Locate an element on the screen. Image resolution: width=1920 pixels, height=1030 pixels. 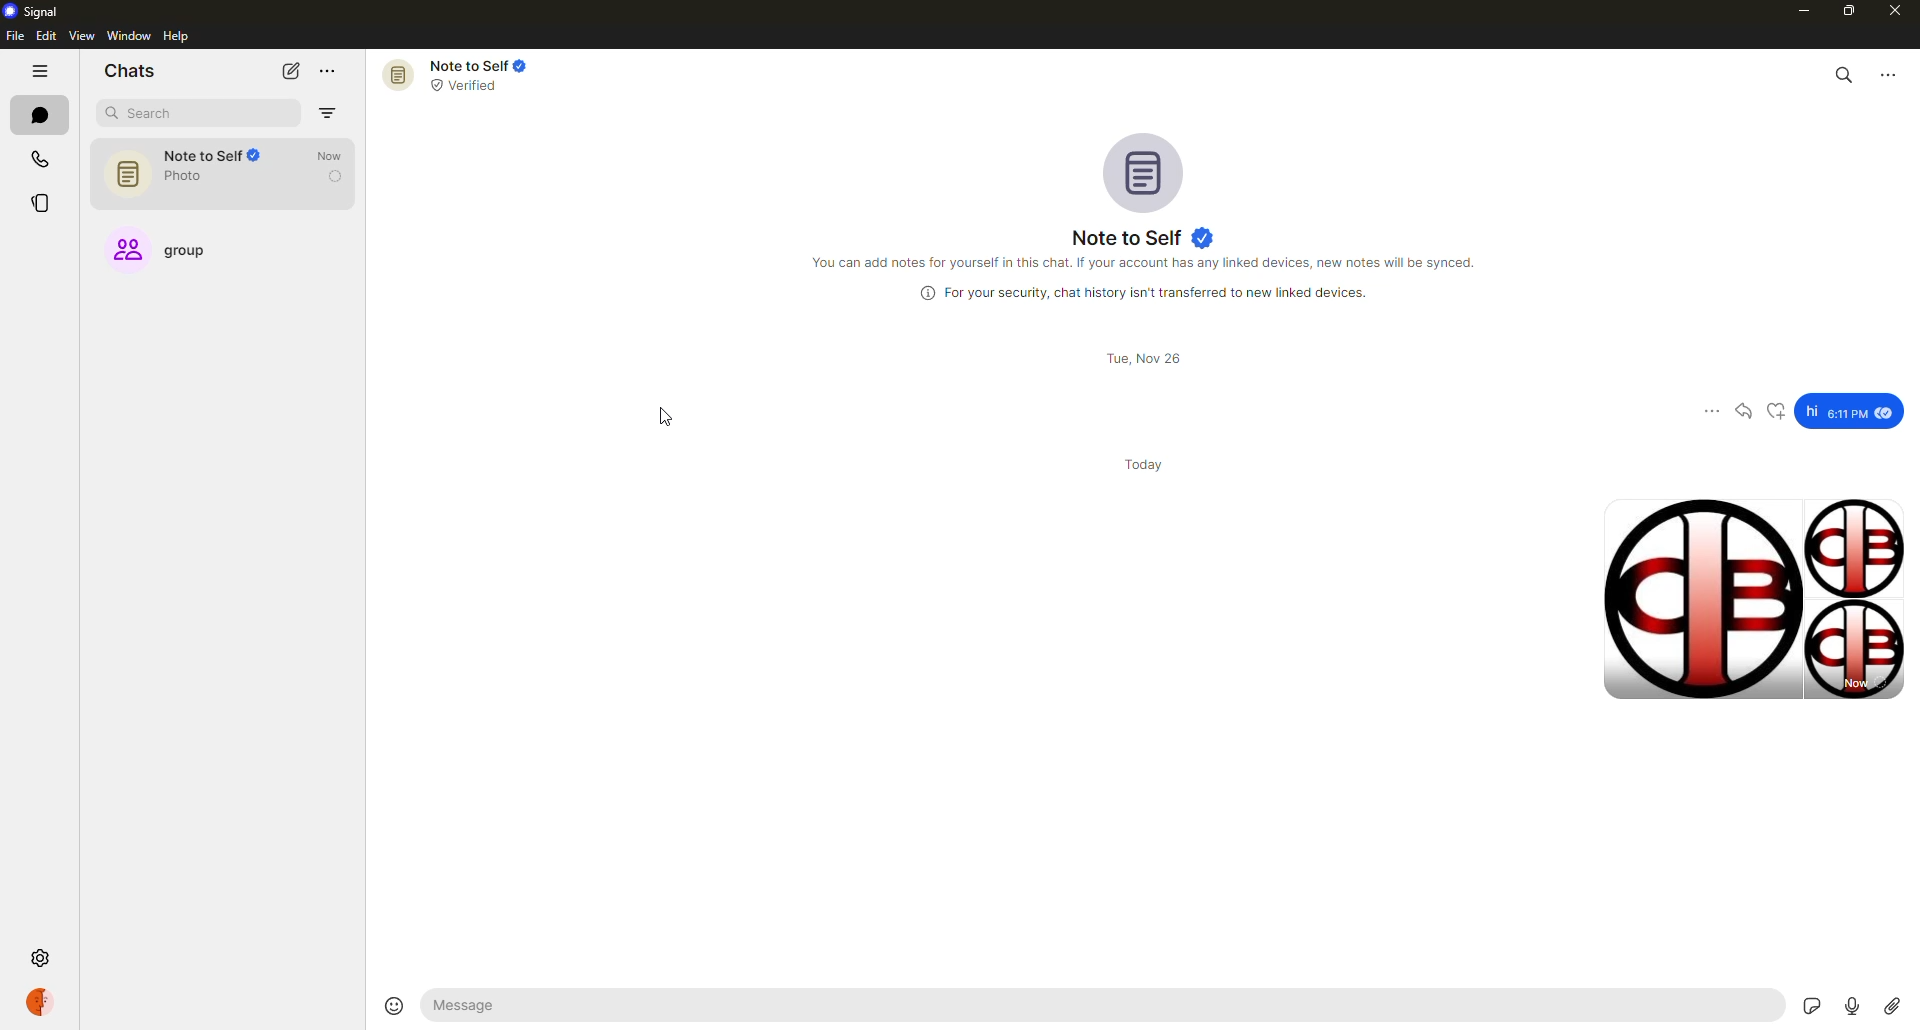
group is located at coordinates (183, 248).